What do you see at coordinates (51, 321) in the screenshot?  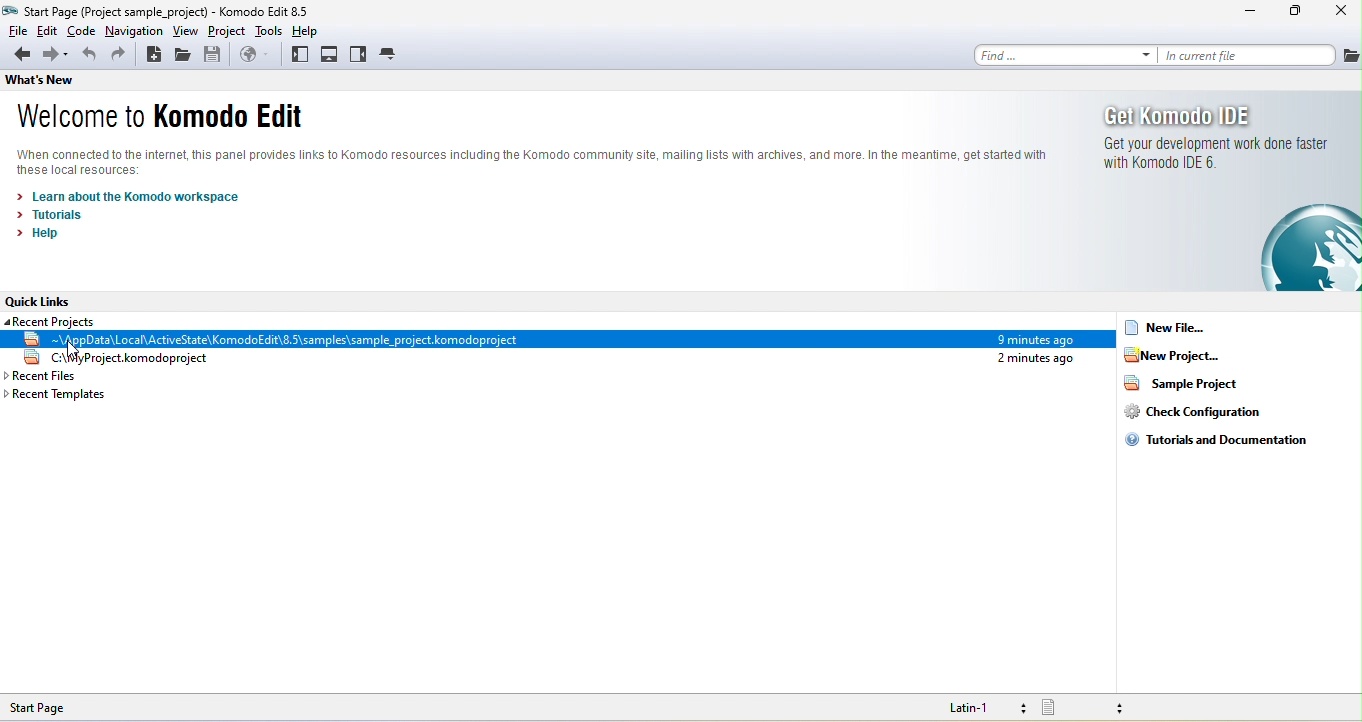 I see `recent projects` at bounding box center [51, 321].